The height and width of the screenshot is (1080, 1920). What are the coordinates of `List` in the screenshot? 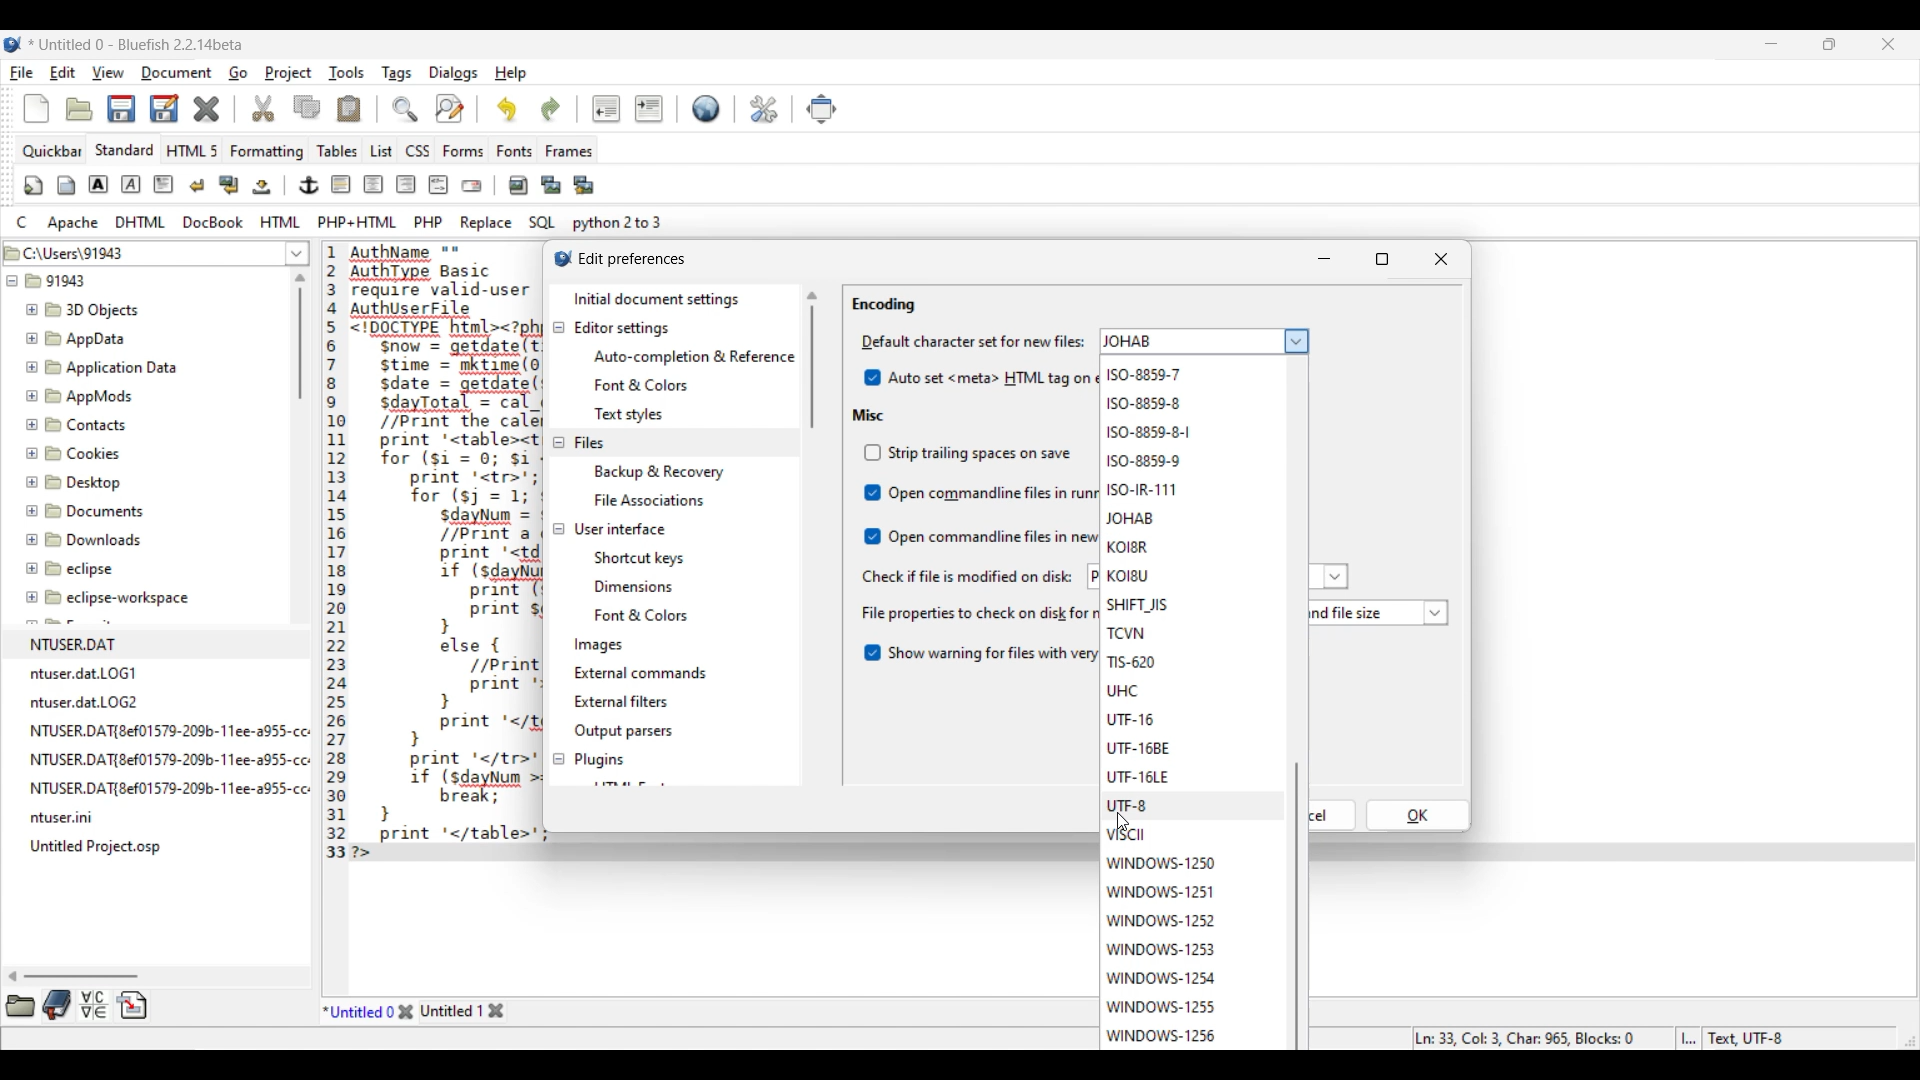 It's located at (382, 151).